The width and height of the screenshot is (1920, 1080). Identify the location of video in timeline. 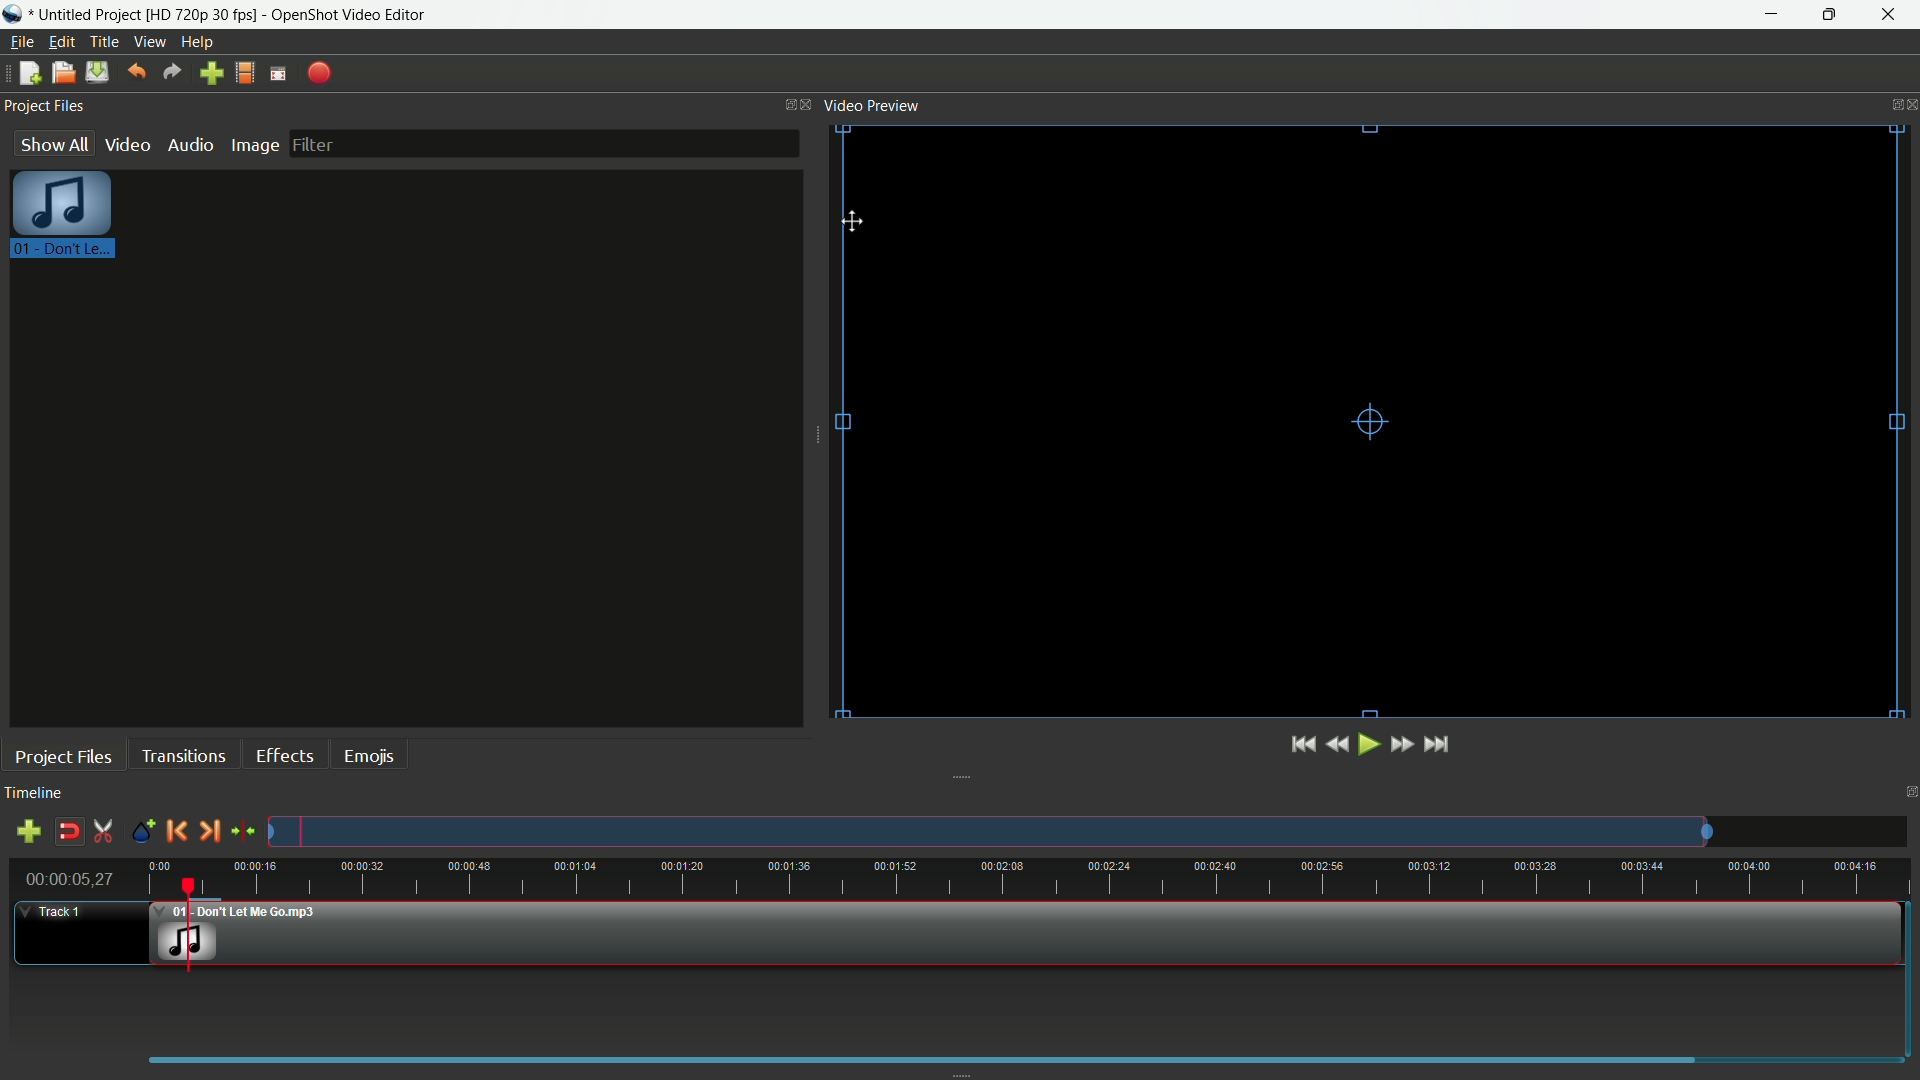
(1031, 934).